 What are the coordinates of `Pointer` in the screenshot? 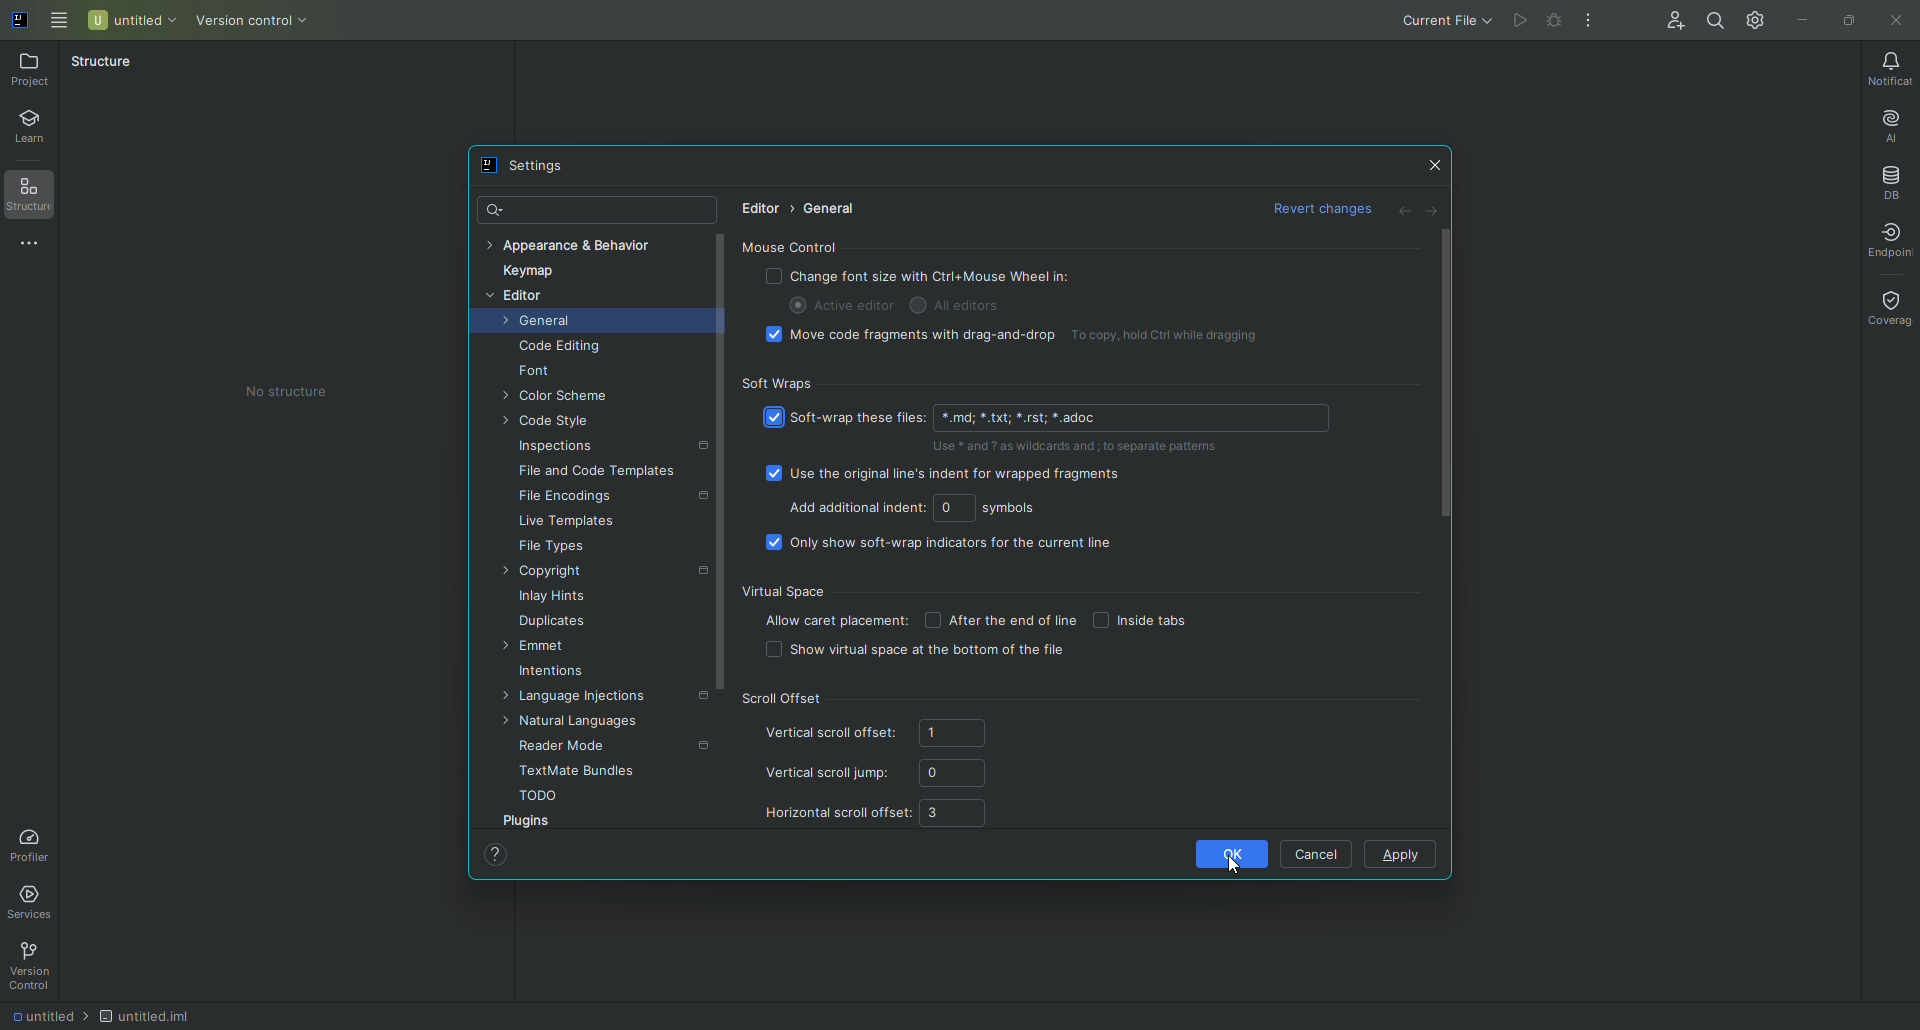 It's located at (1237, 869).